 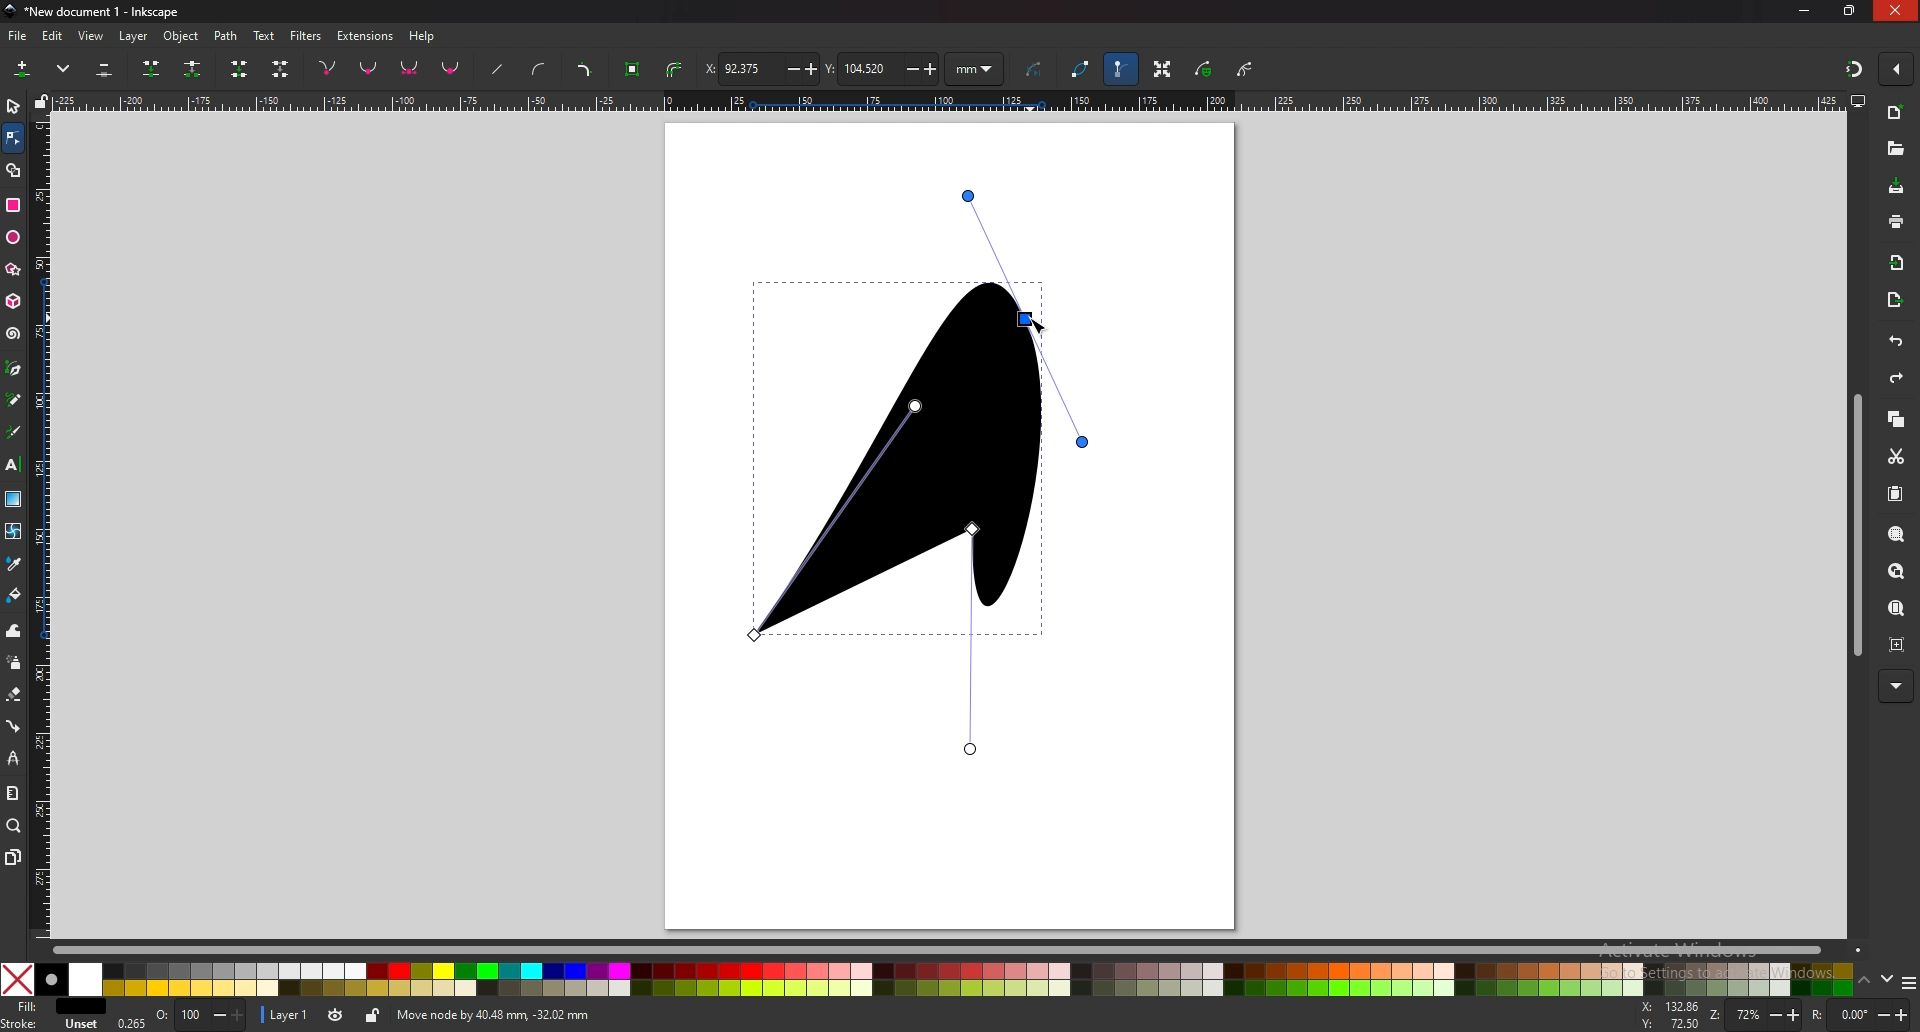 What do you see at coordinates (337, 1015) in the screenshot?
I see `toggle visibility` at bounding box center [337, 1015].